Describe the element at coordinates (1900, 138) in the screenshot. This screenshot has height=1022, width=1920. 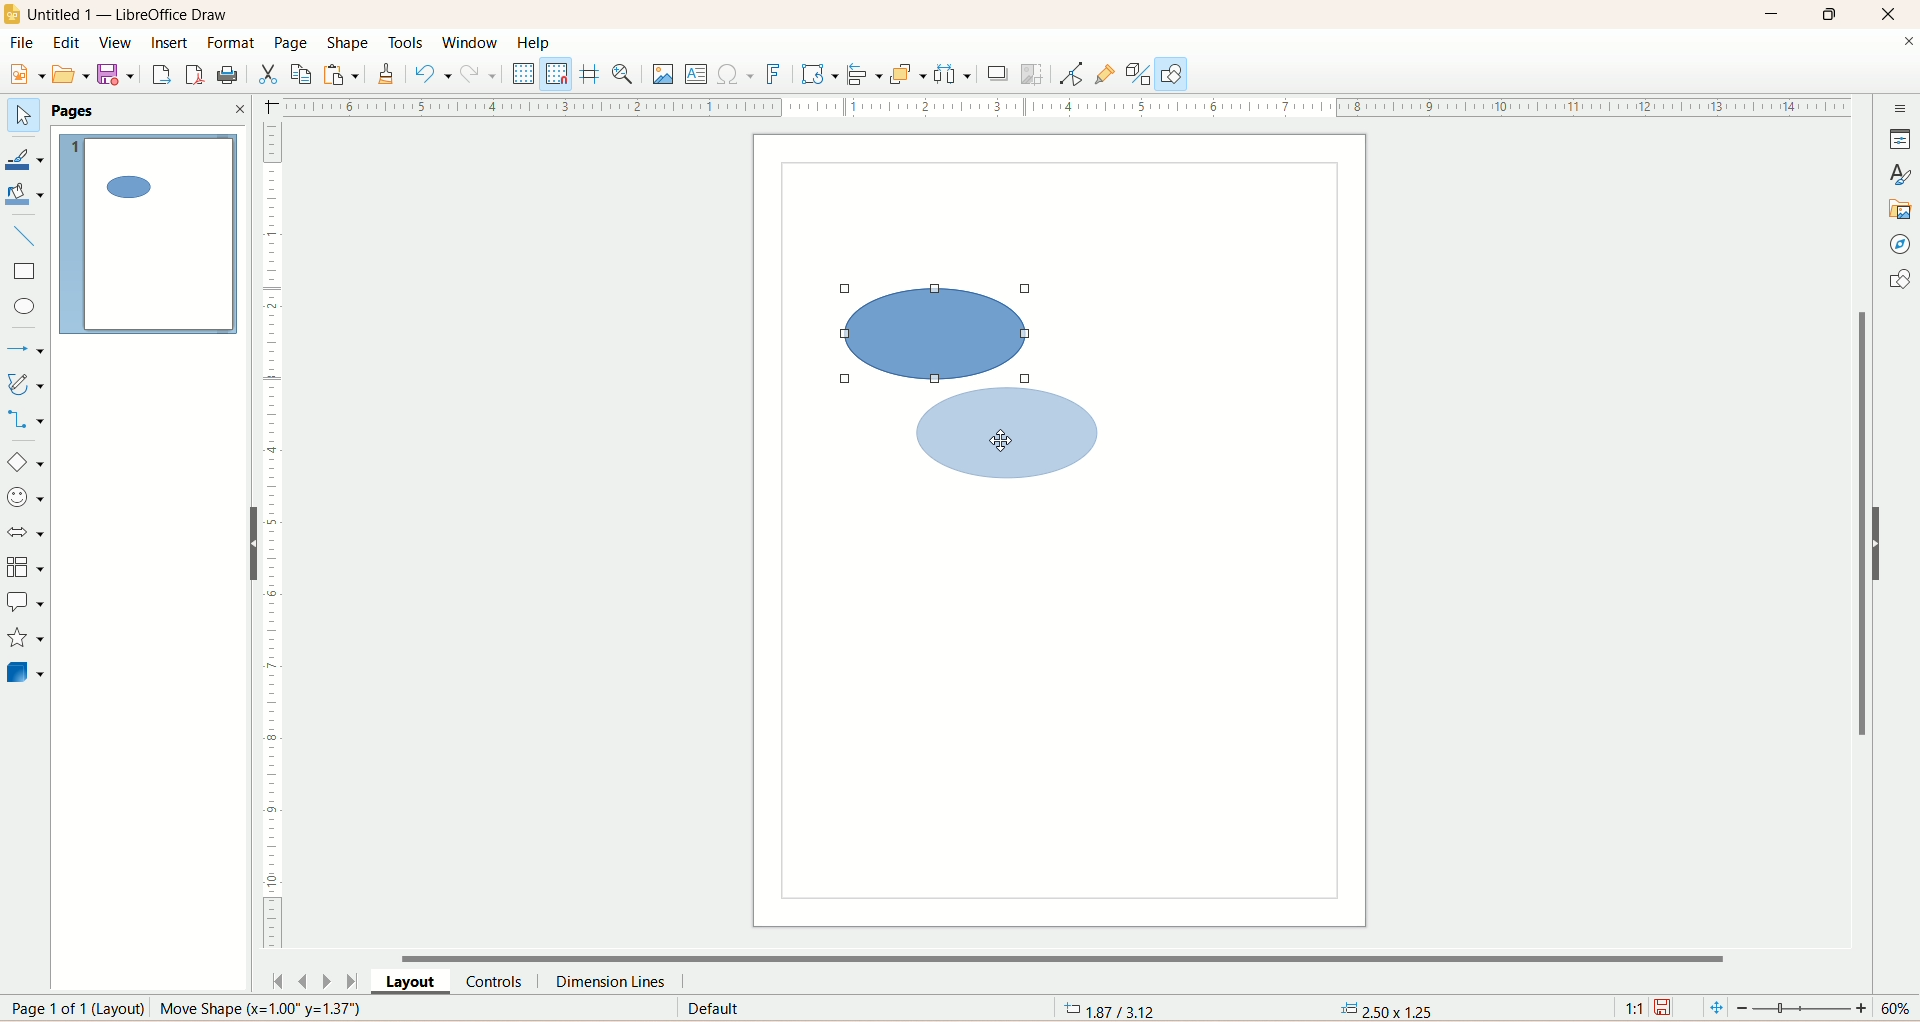
I see `properties` at that location.